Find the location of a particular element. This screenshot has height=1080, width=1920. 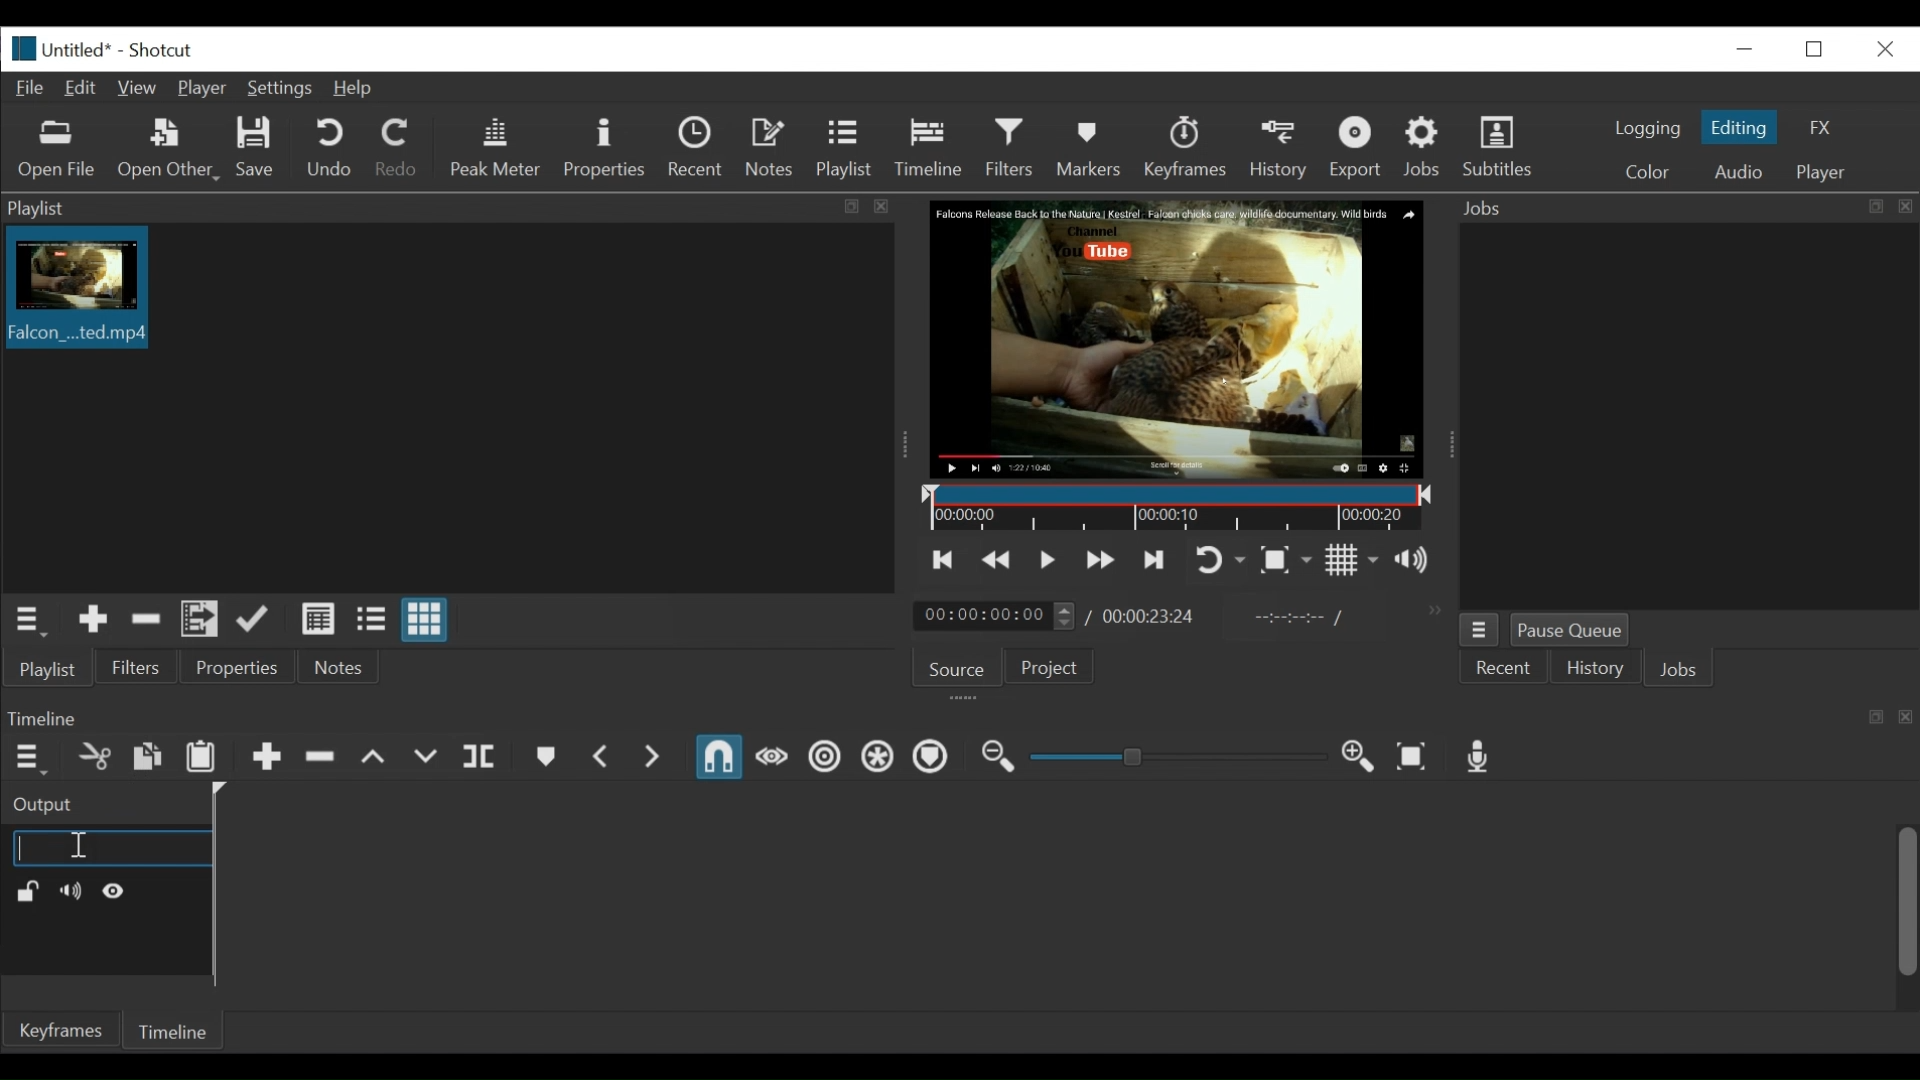

Split at playhead is located at coordinates (478, 757).